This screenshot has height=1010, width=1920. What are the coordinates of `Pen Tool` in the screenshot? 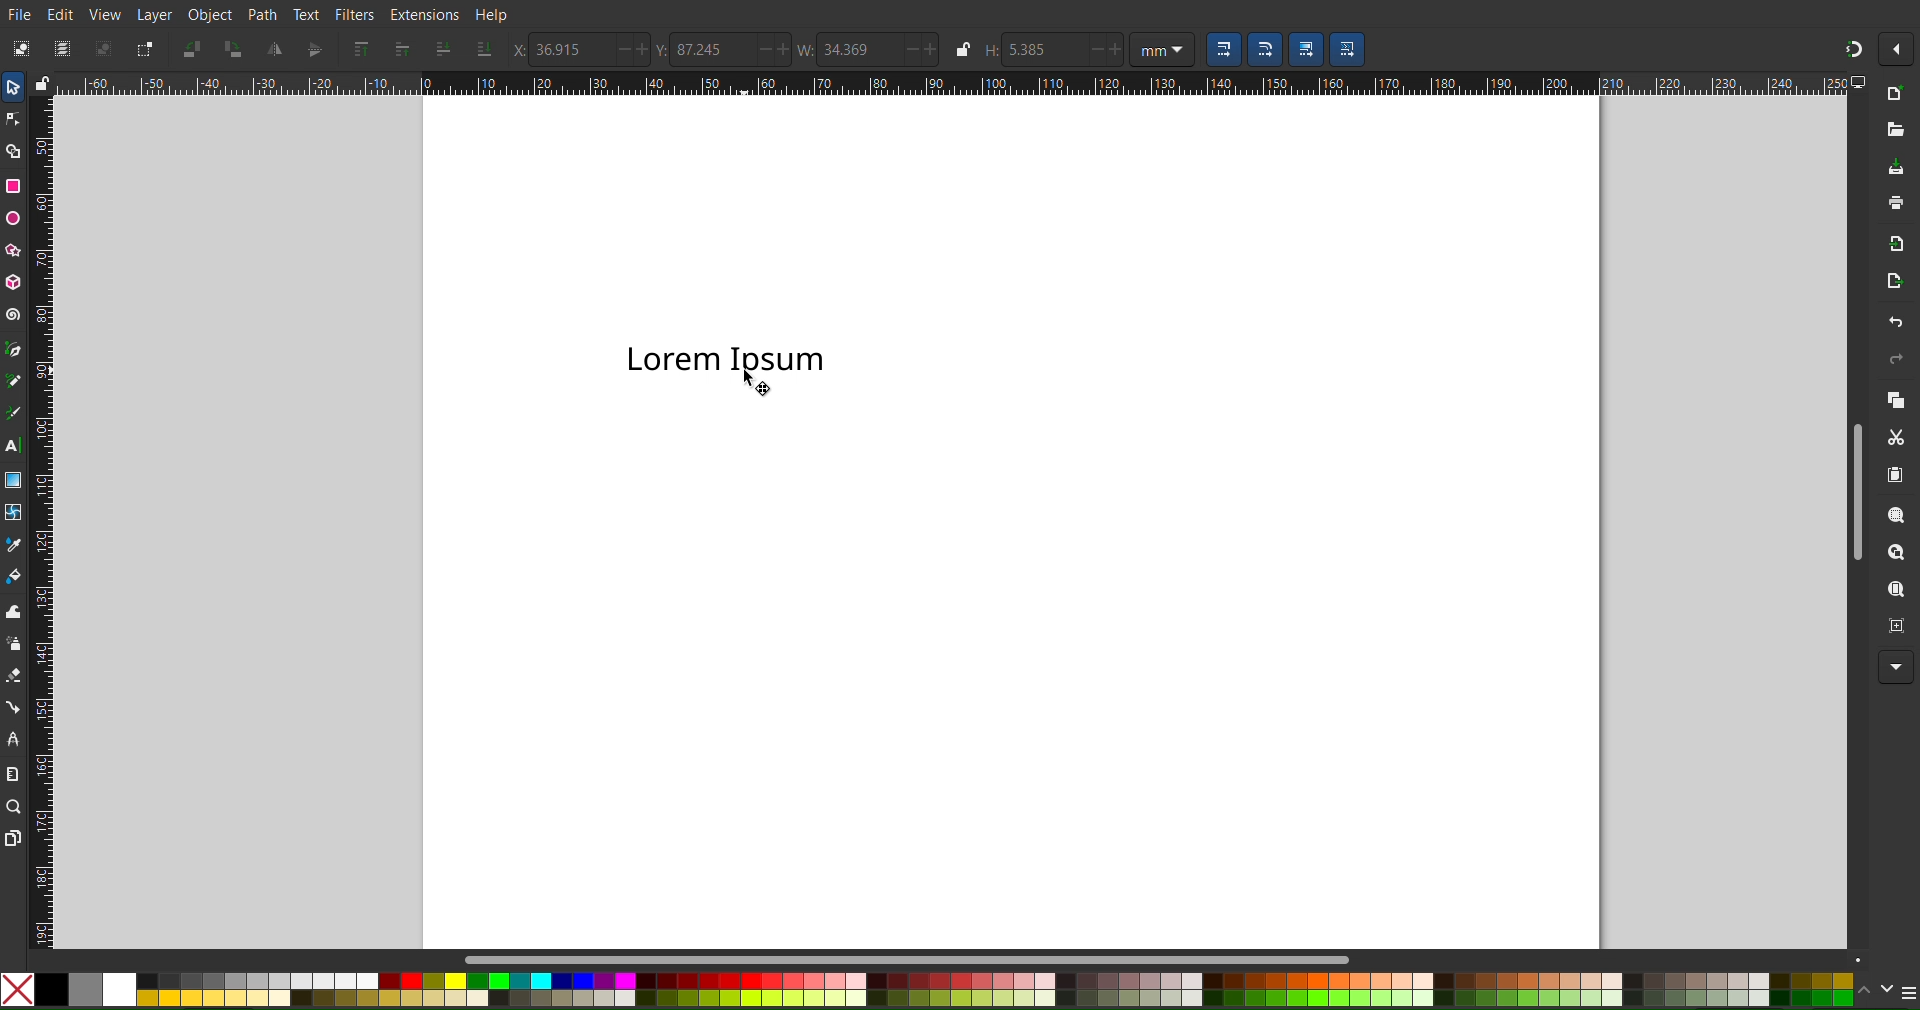 It's located at (14, 350).